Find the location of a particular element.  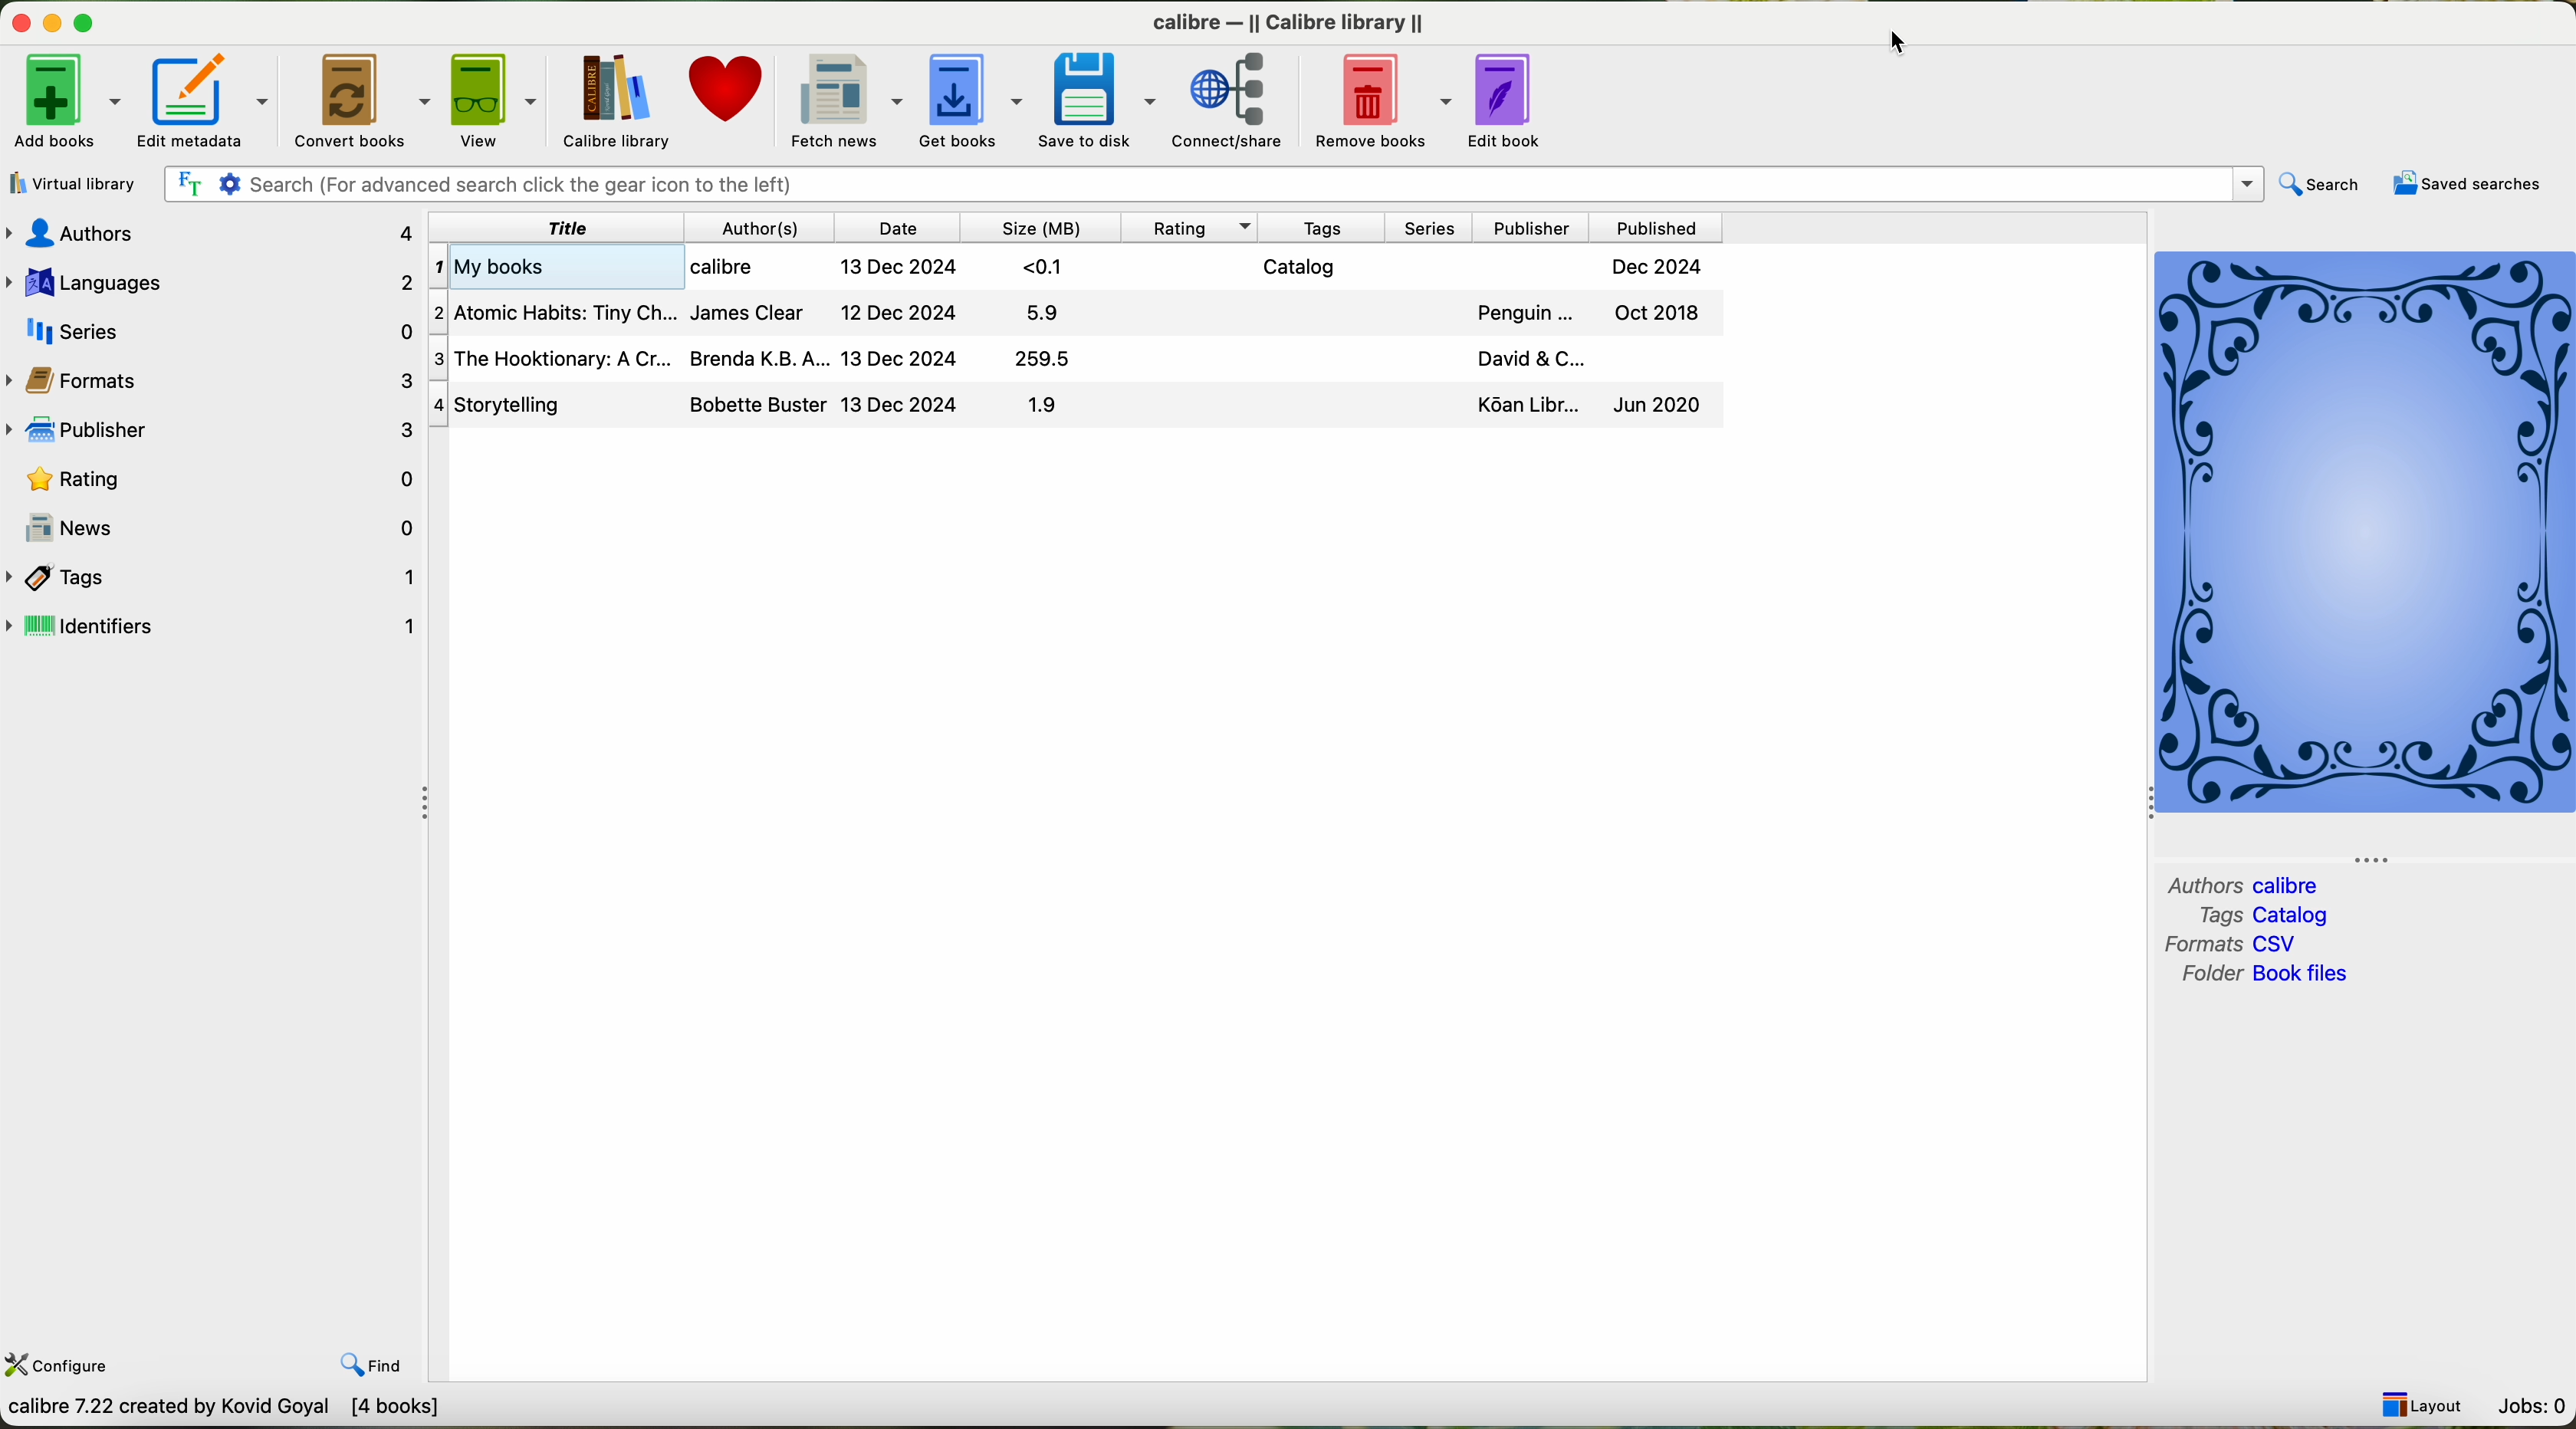

date is located at coordinates (897, 230).